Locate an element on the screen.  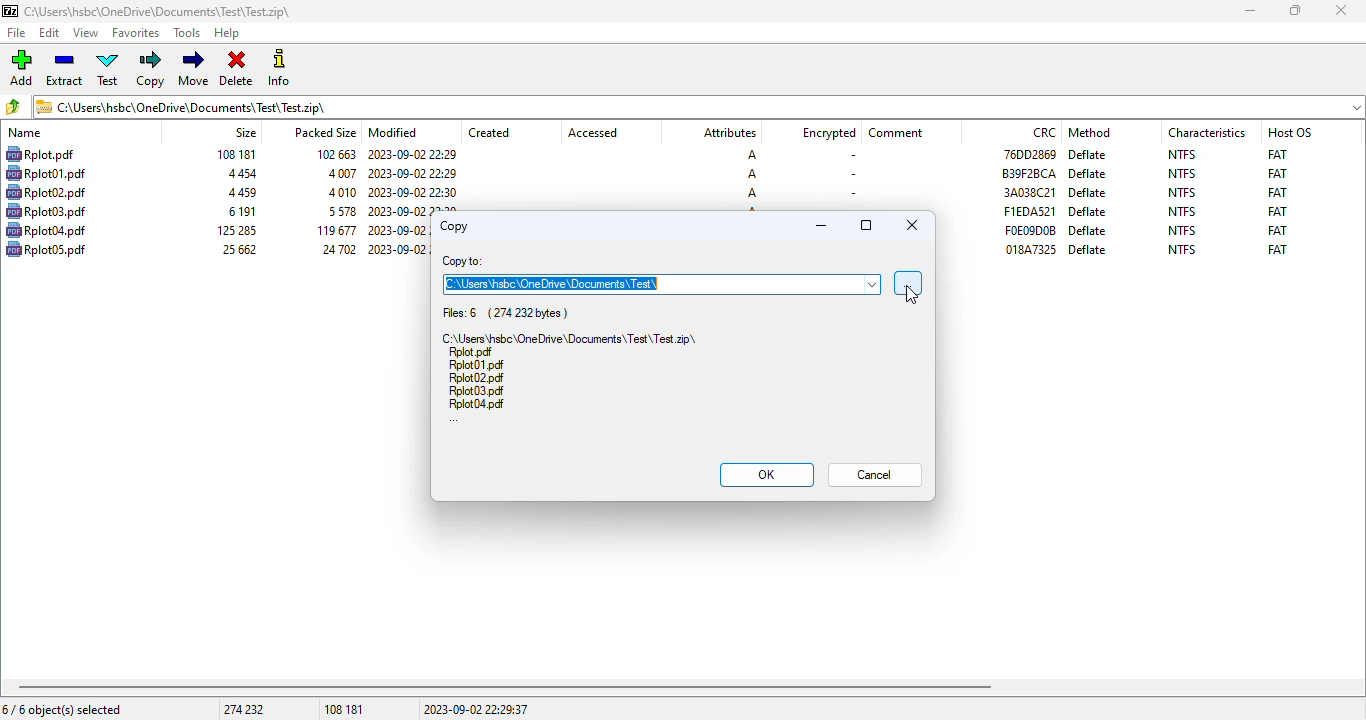
maximize is located at coordinates (1295, 11).